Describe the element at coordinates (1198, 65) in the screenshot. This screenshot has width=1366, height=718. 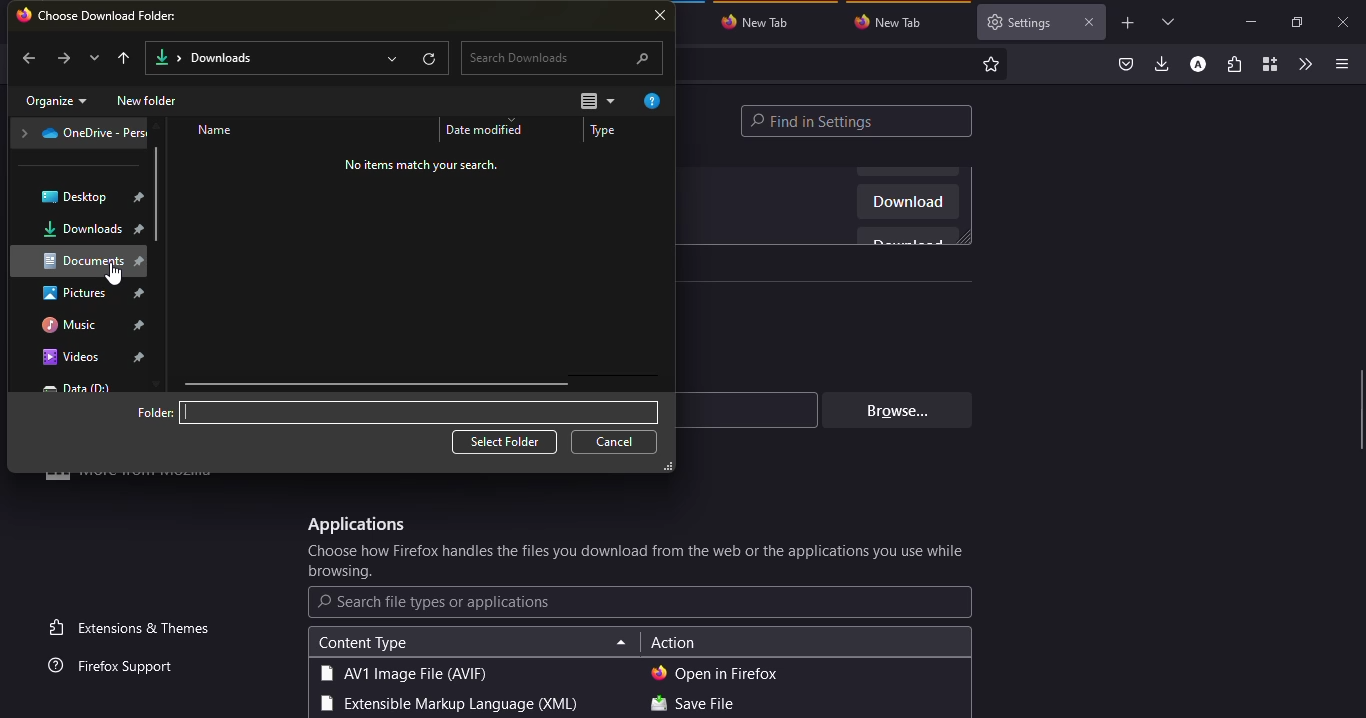
I see `account` at that location.